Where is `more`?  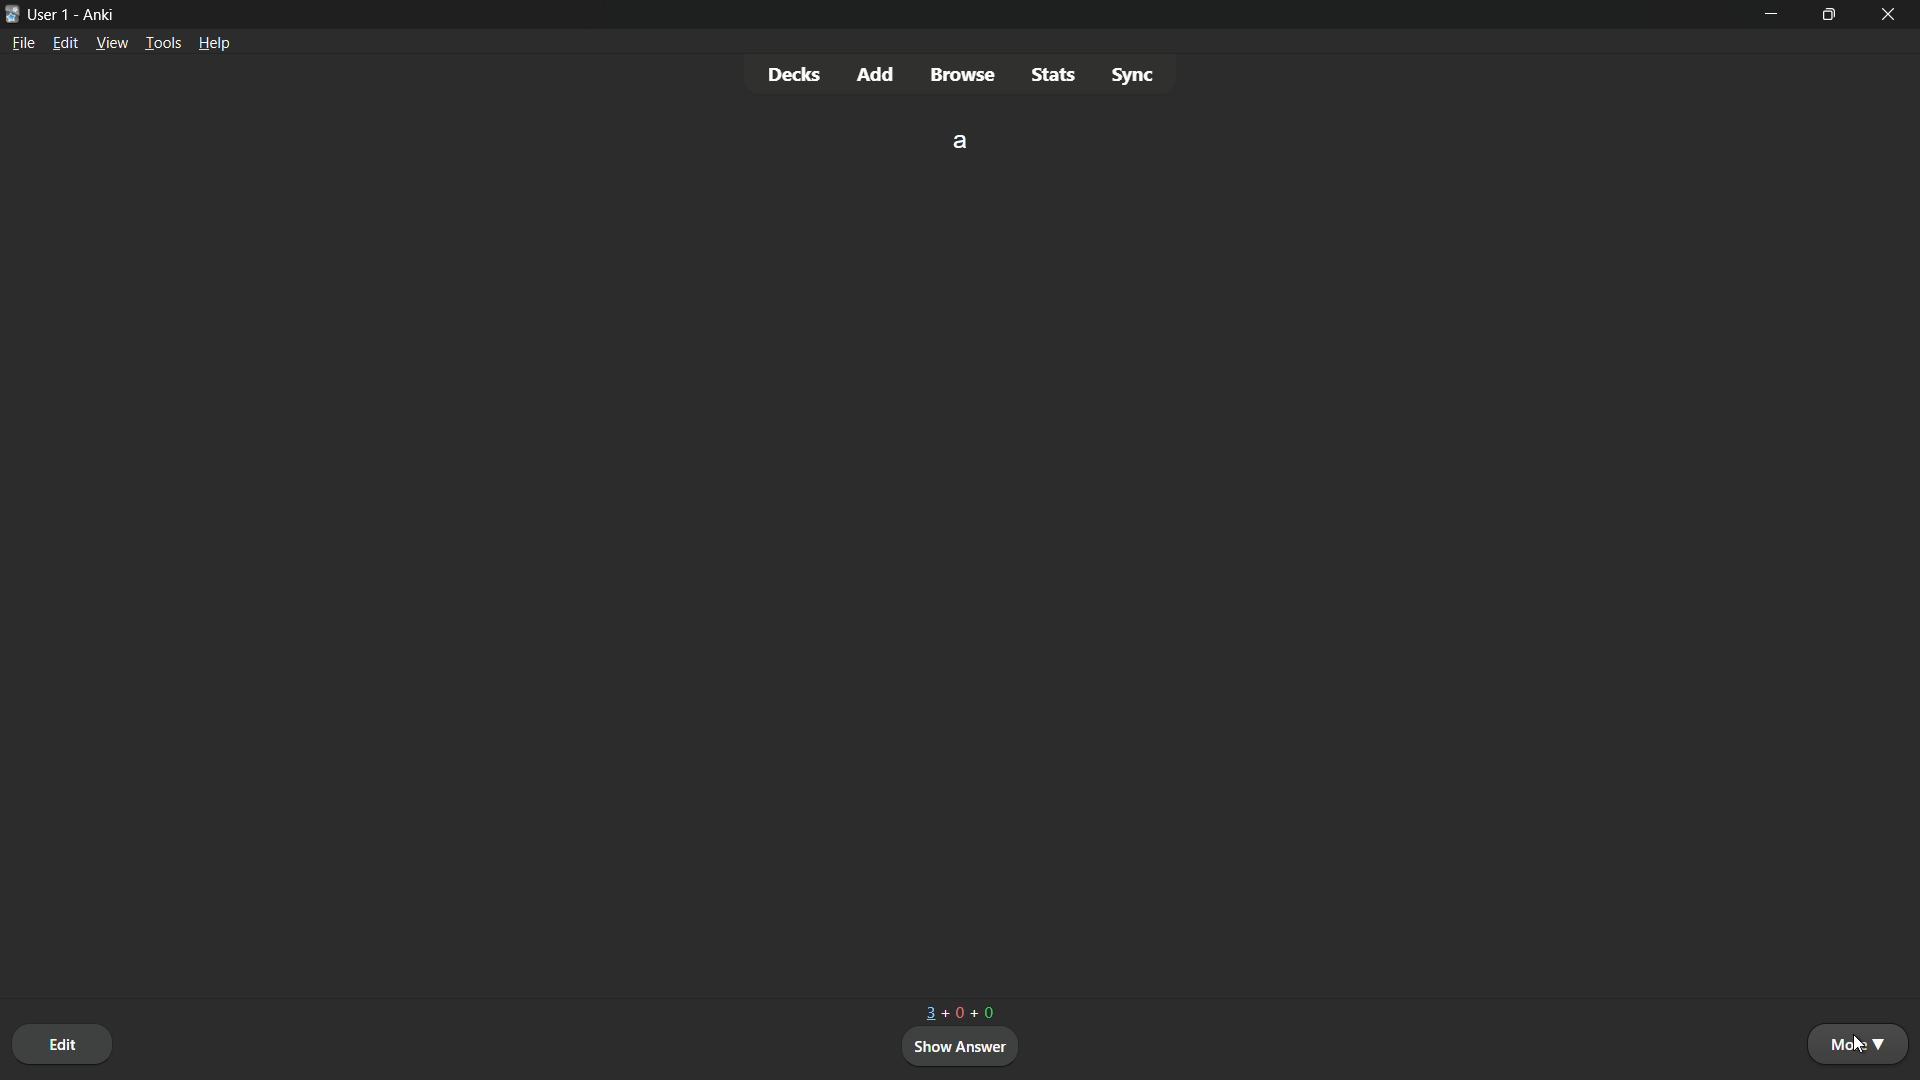 more is located at coordinates (1862, 1045).